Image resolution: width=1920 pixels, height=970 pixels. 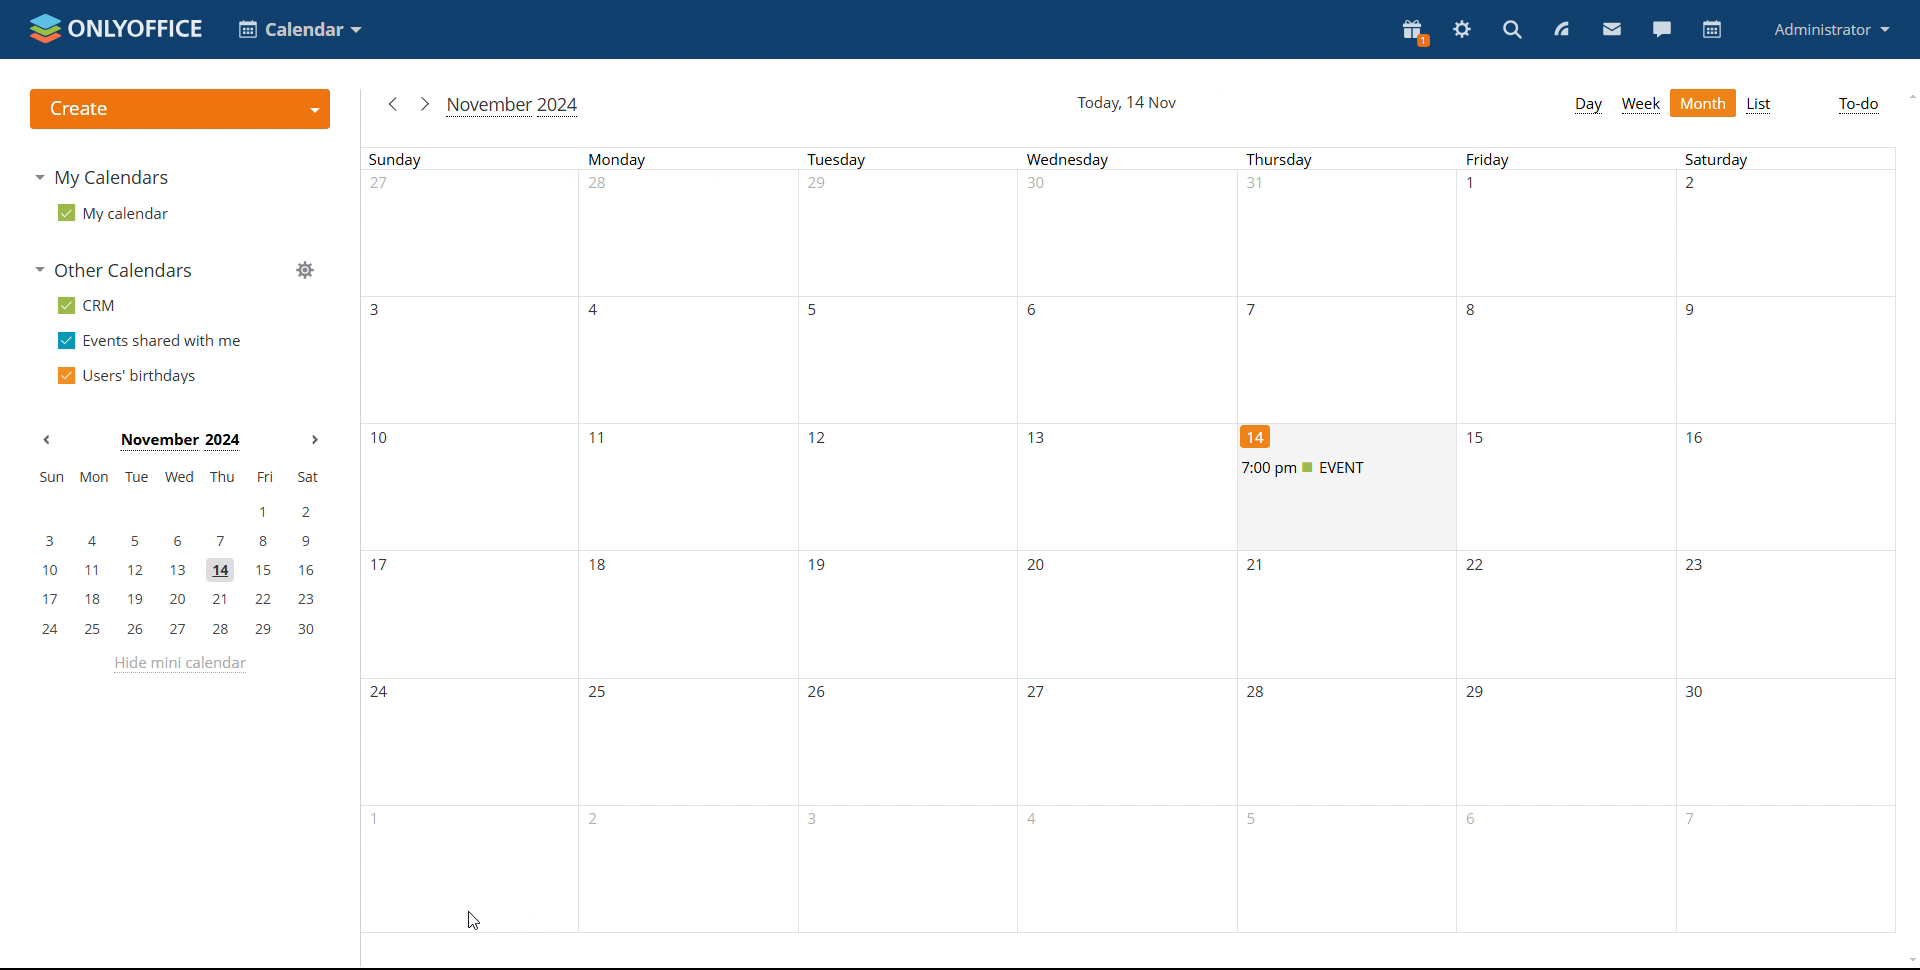 What do you see at coordinates (1127, 156) in the screenshot?
I see `week days` at bounding box center [1127, 156].